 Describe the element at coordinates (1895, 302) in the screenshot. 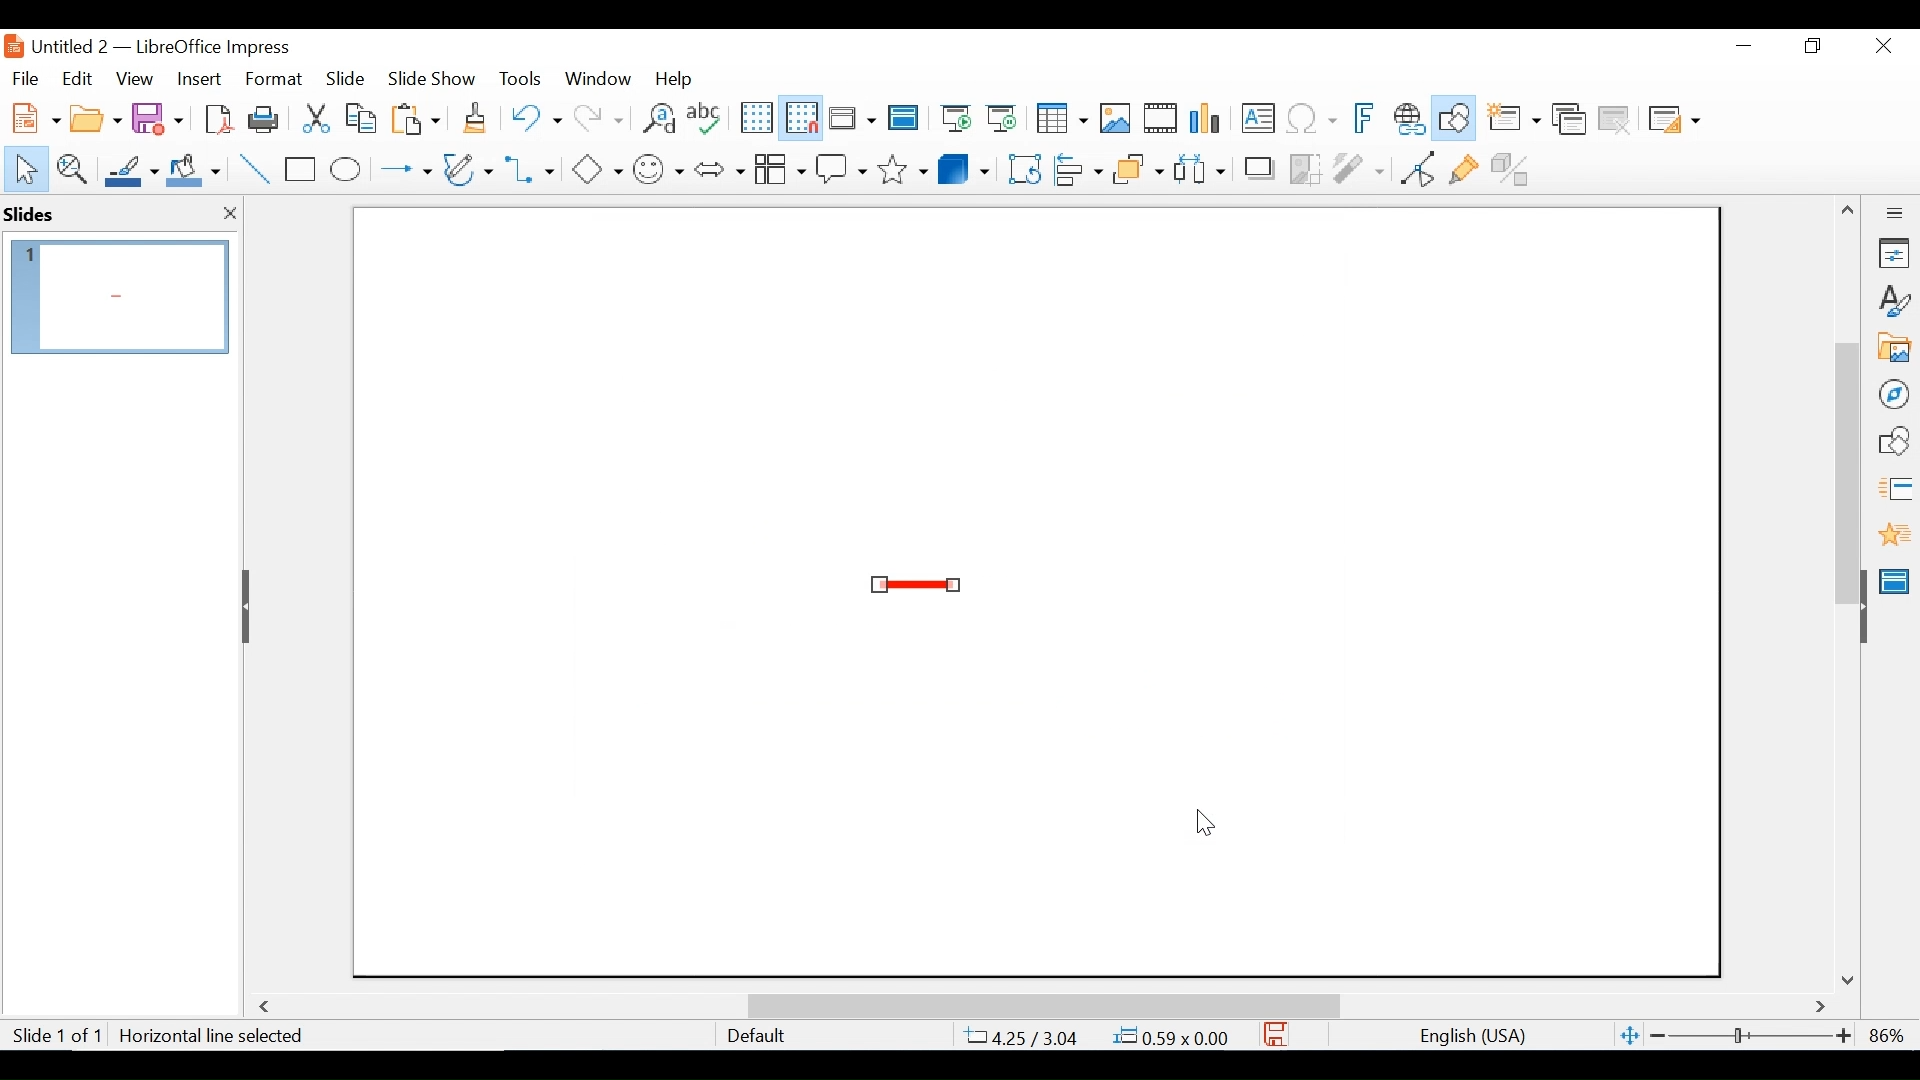

I see `Styles` at that location.